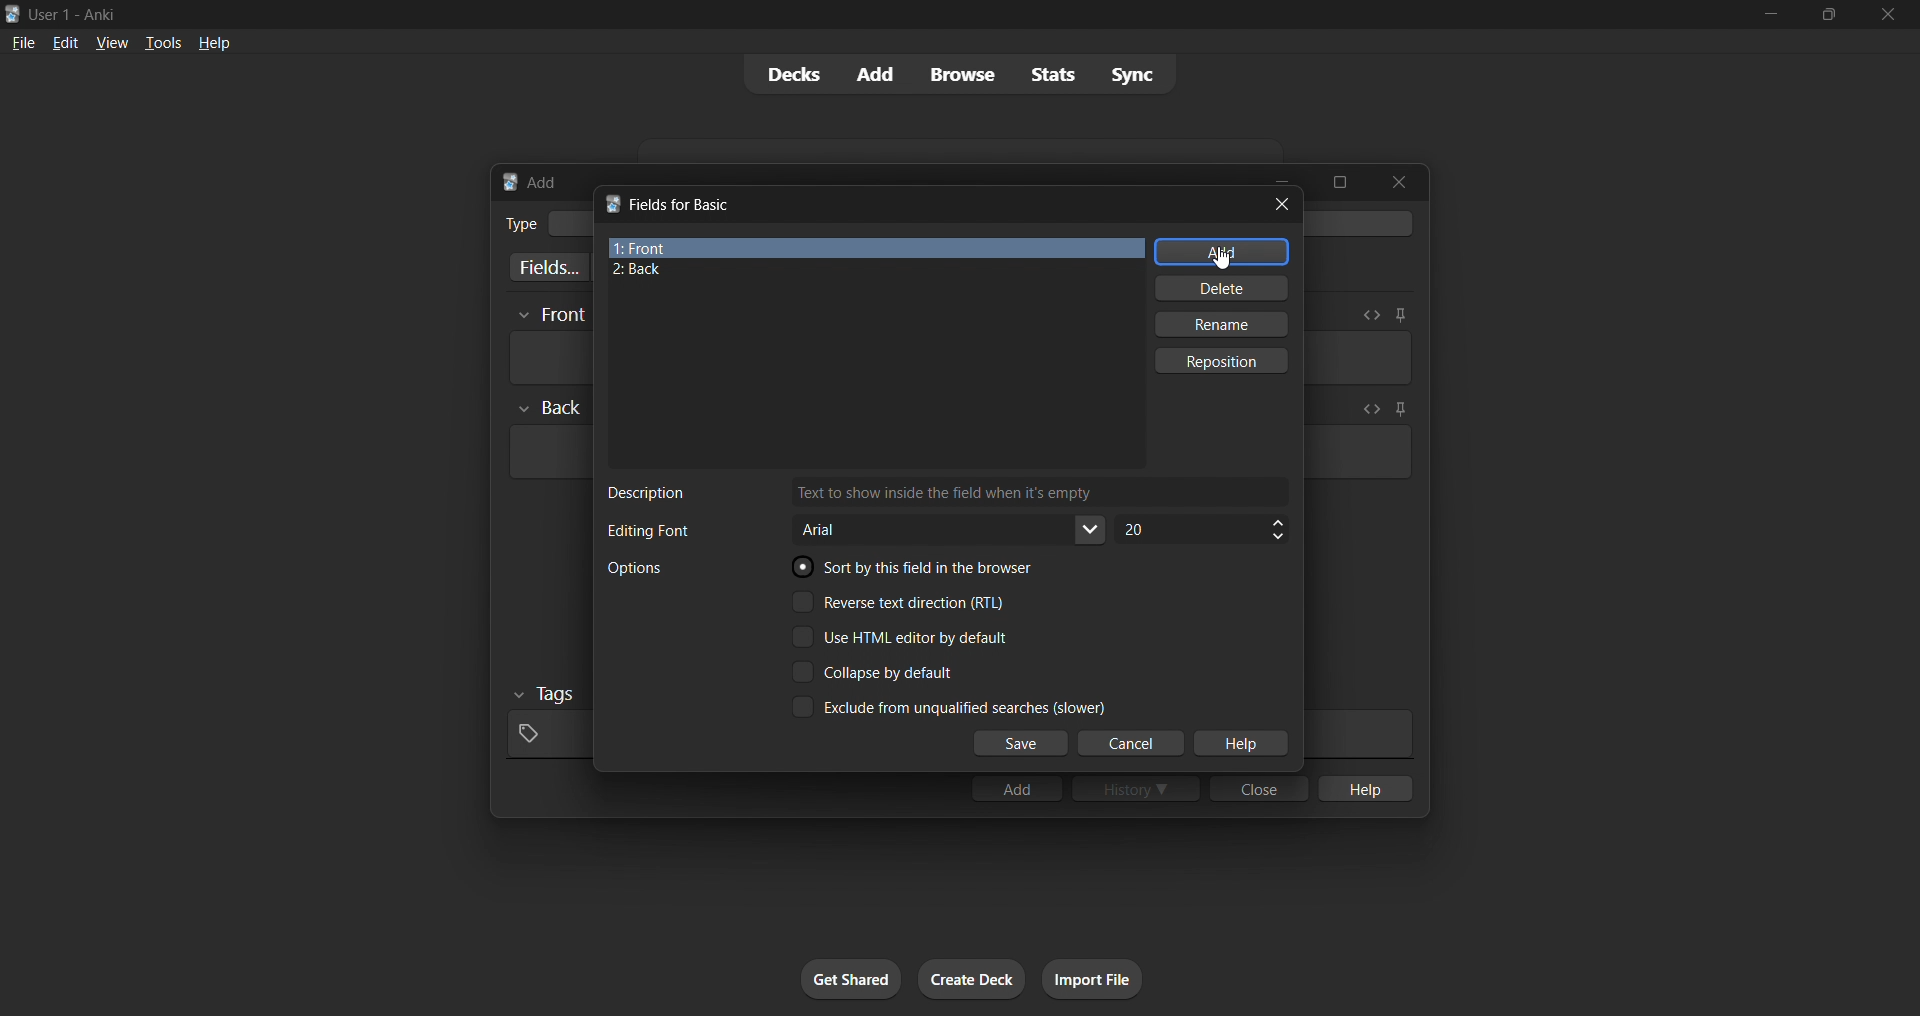 The width and height of the screenshot is (1920, 1016). I want to click on sync, so click(1132, 73).